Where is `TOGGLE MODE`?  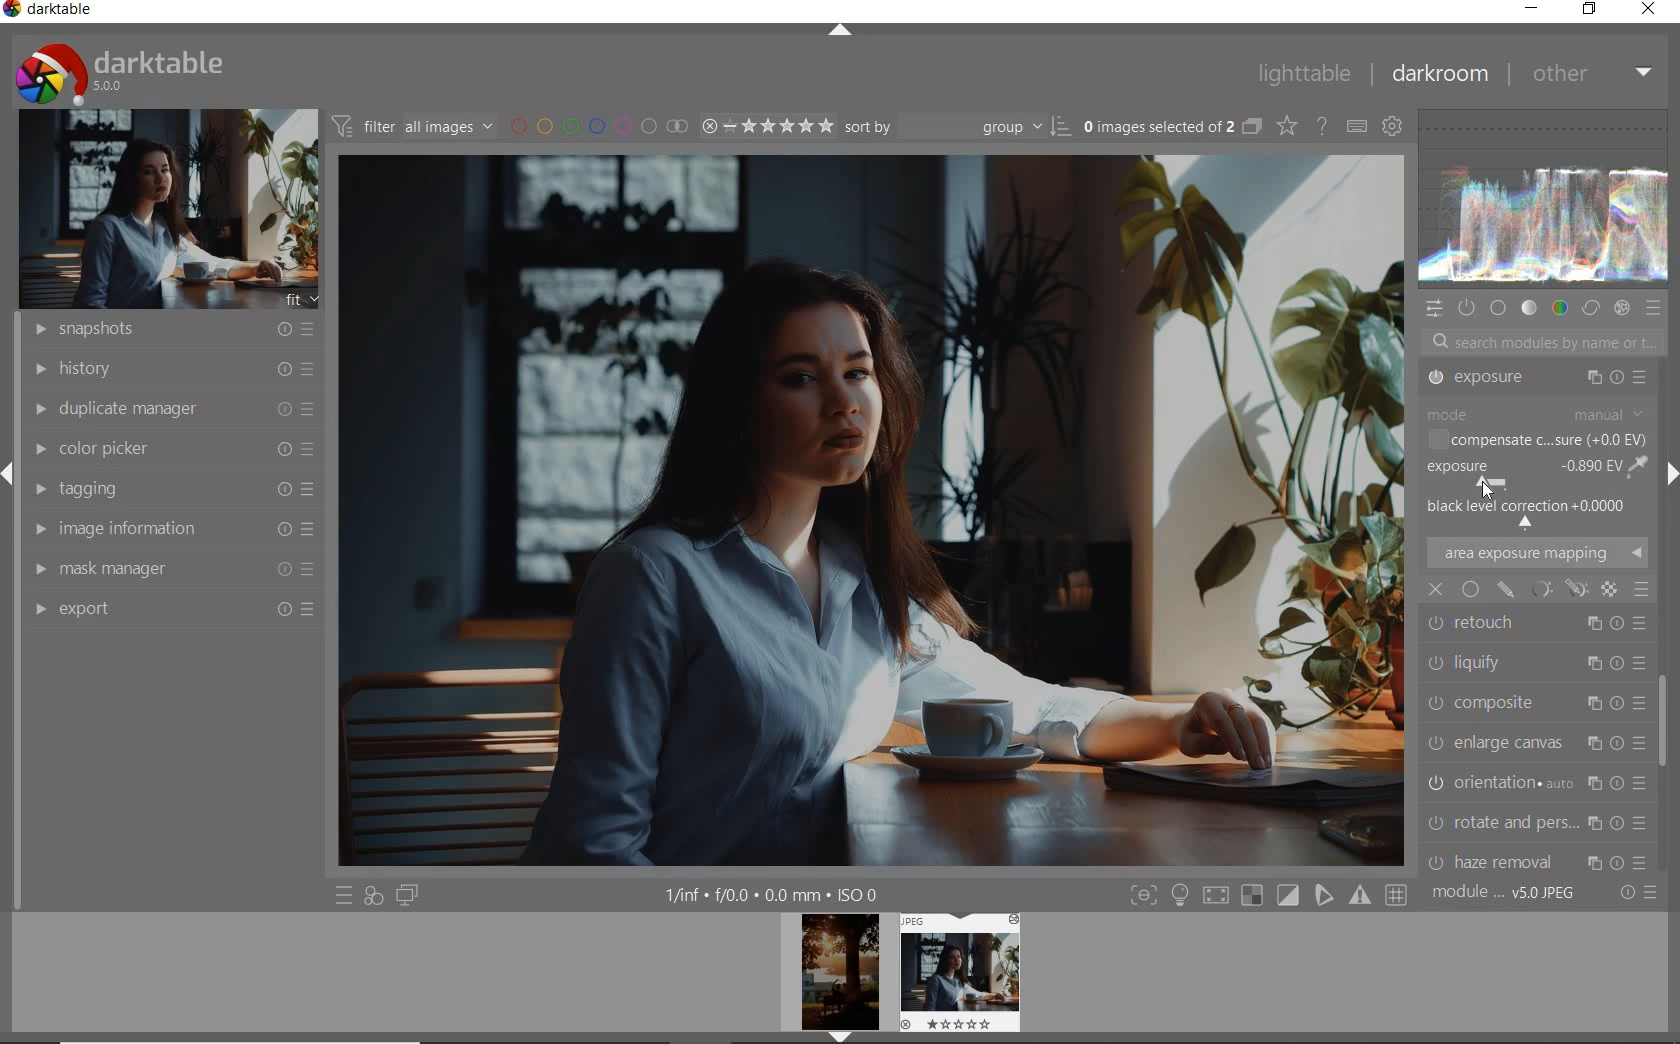
TOGGLE MODE is located at coordinates (1268, 895).